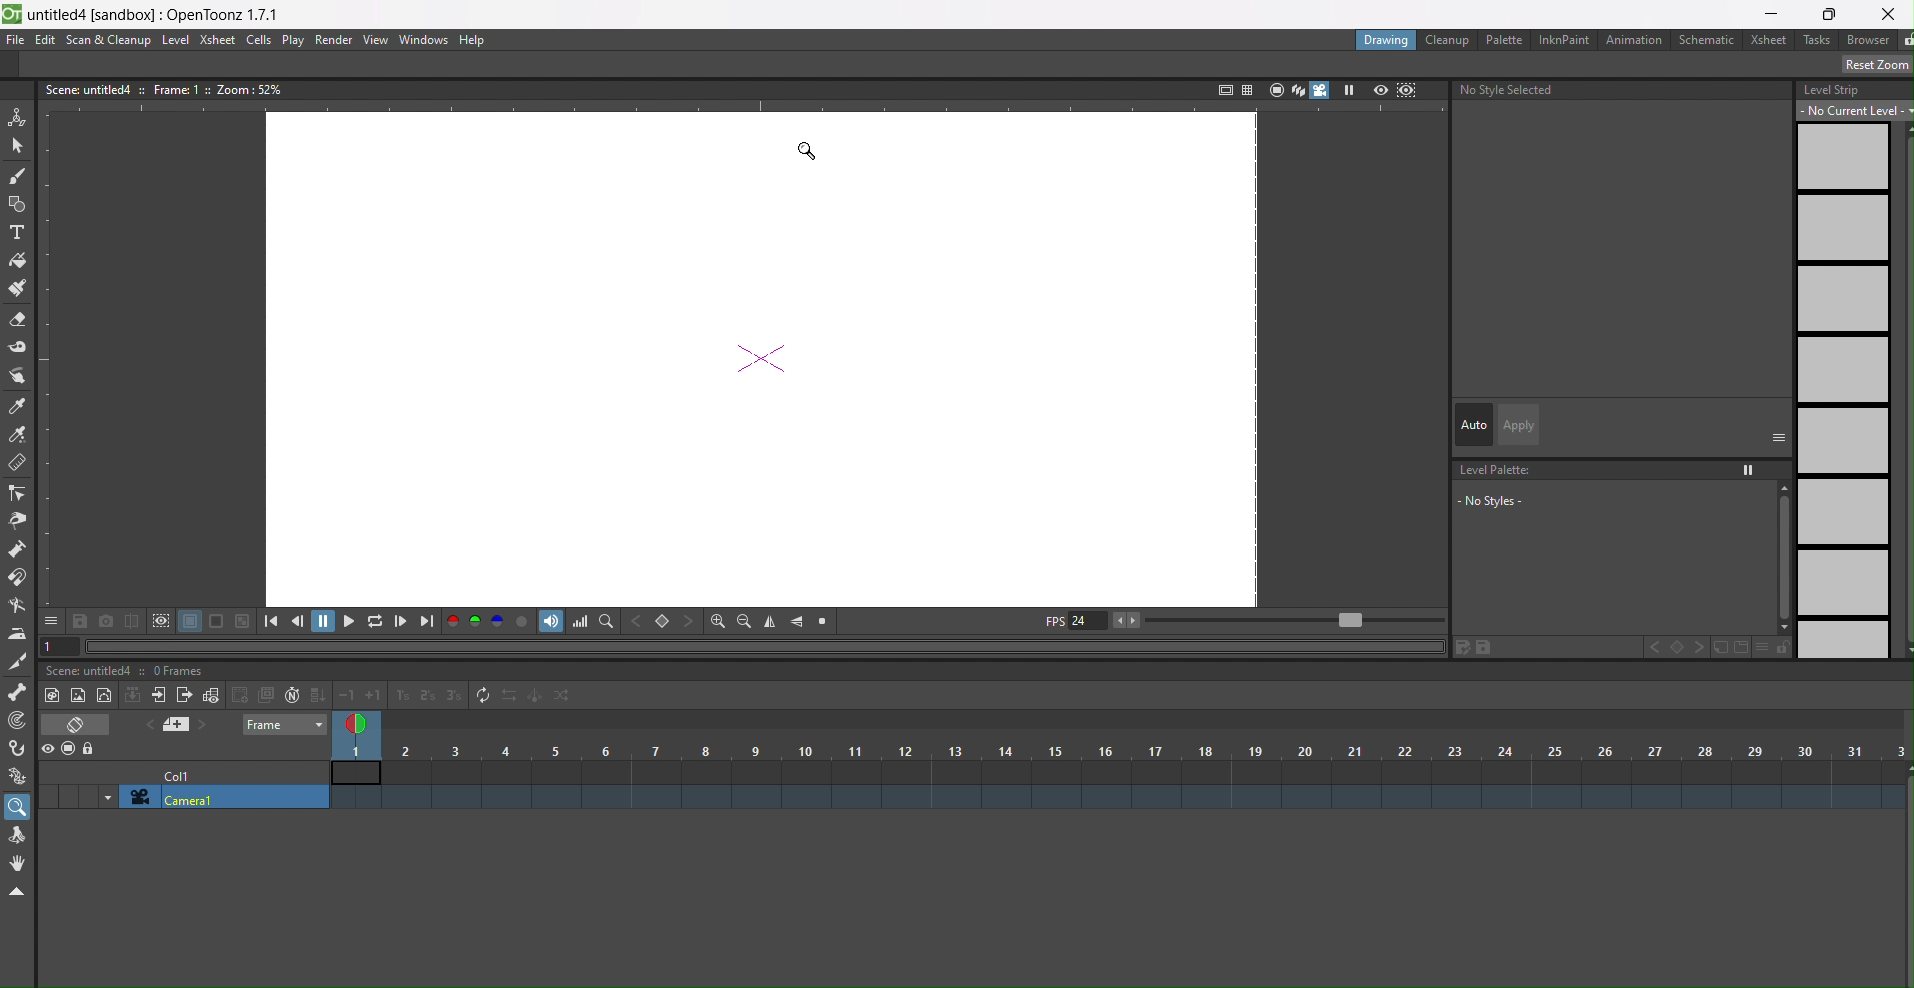 The image size is (1914, 988). Describe the element at coordinates (551, 622) in the screenshot. I see `audio` at that location.